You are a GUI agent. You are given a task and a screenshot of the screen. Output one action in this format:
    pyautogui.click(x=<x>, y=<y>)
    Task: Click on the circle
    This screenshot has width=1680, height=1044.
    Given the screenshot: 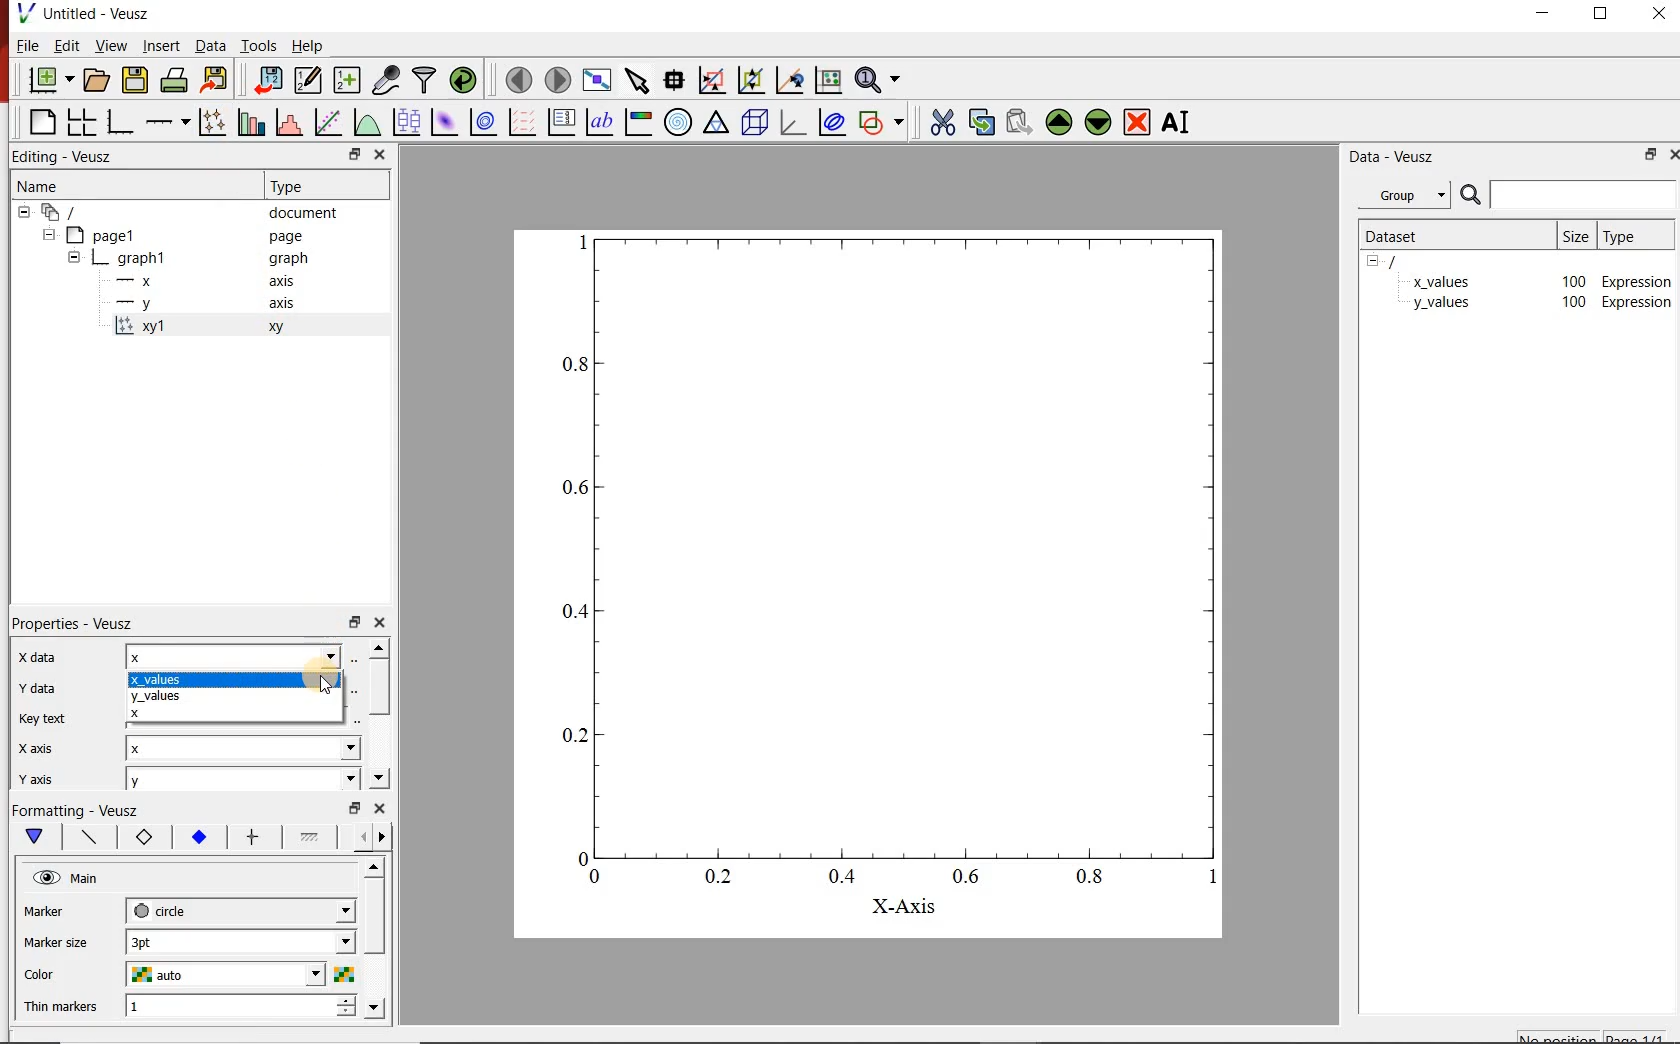 What is the action you would take?
    pyautogui.click(x=239, y=910)
    